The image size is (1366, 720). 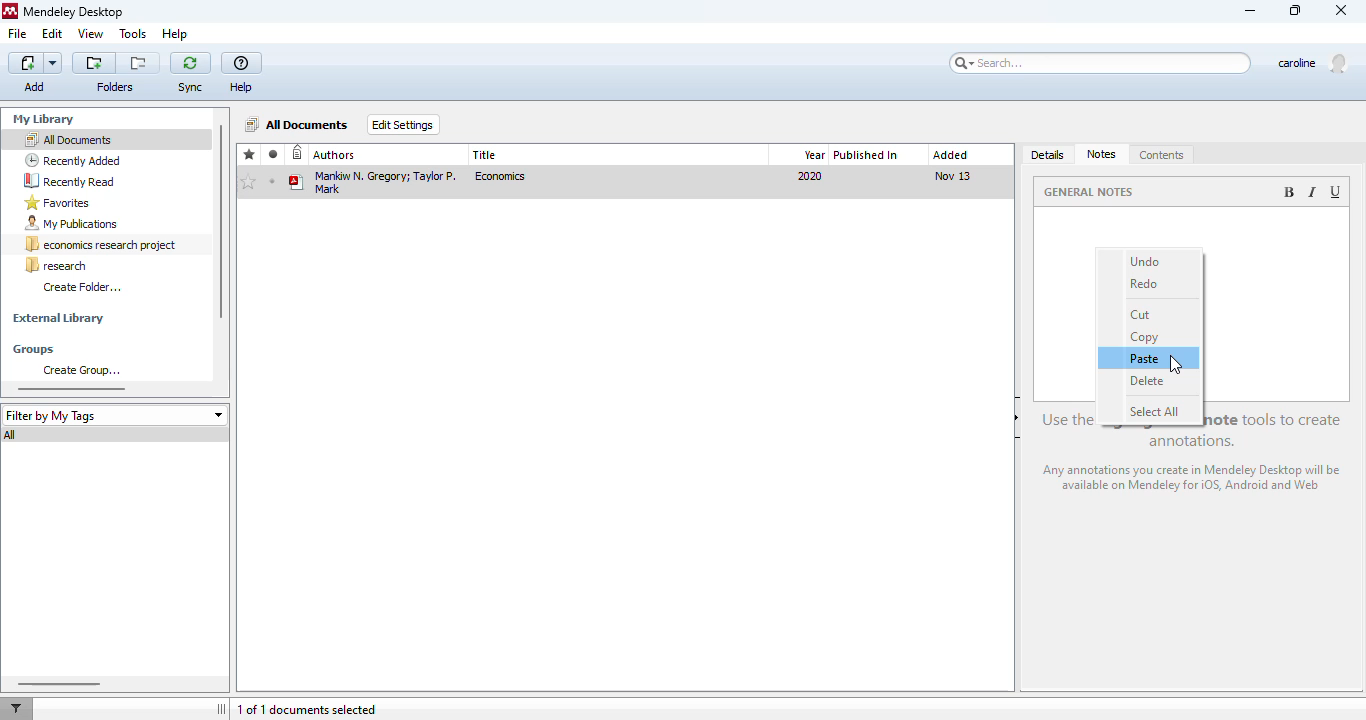 I want to click on create a new folder, so click(x=94, y=63).